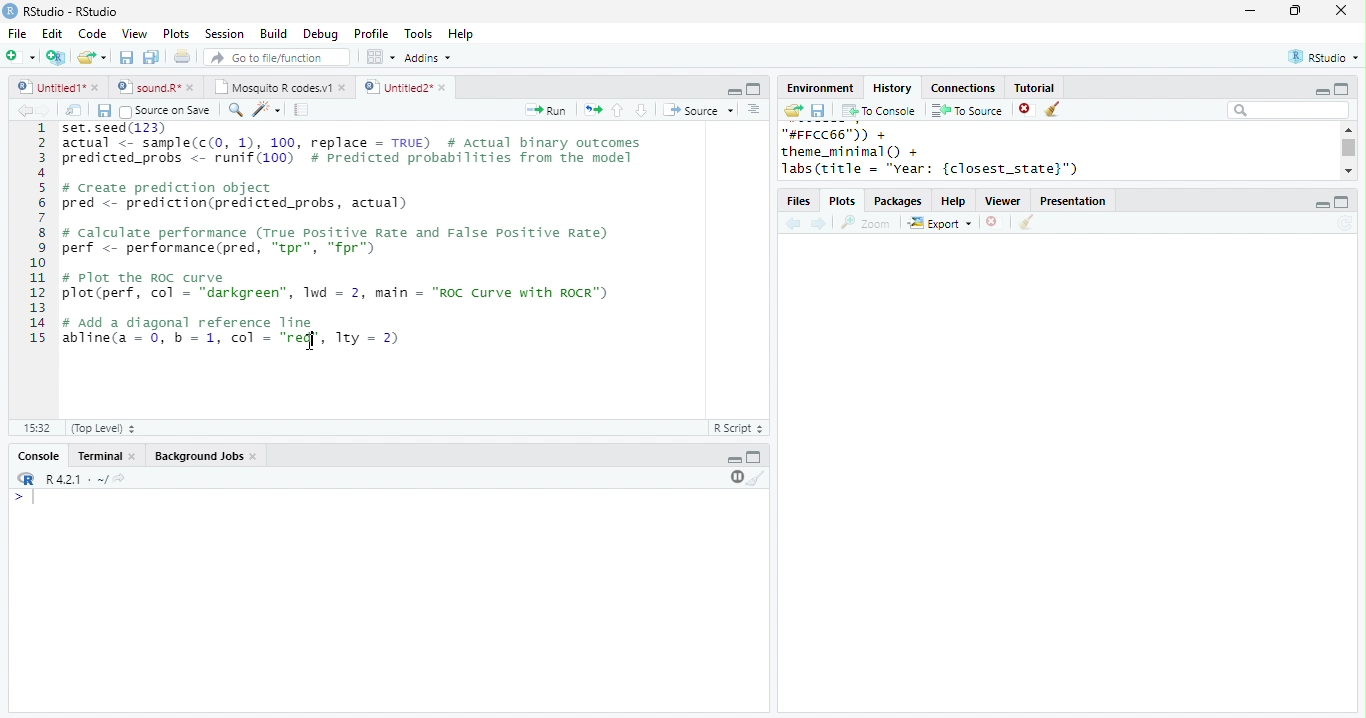  What do you see at coordinates (163, 111) in the screenshot?
I see `Source on Save` at bounding box center [163, 111].